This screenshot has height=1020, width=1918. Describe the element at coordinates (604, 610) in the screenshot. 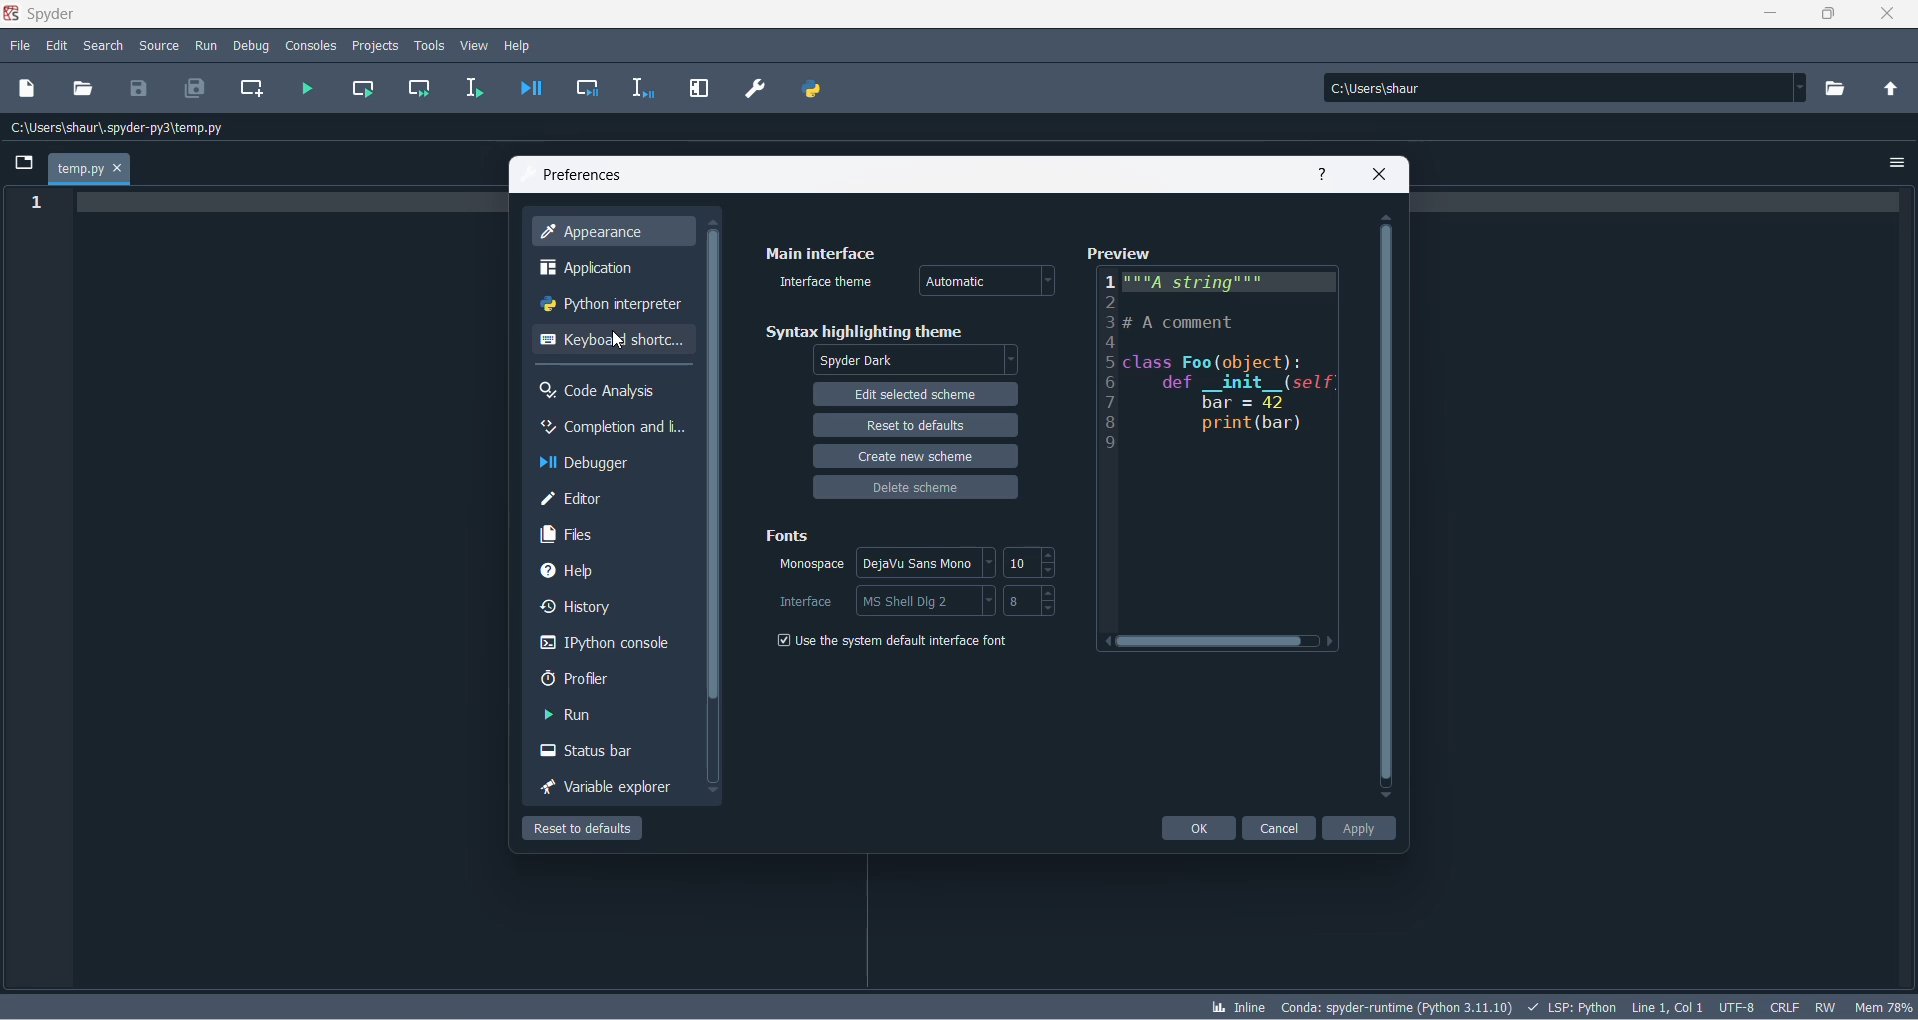

I see `history` at that location.